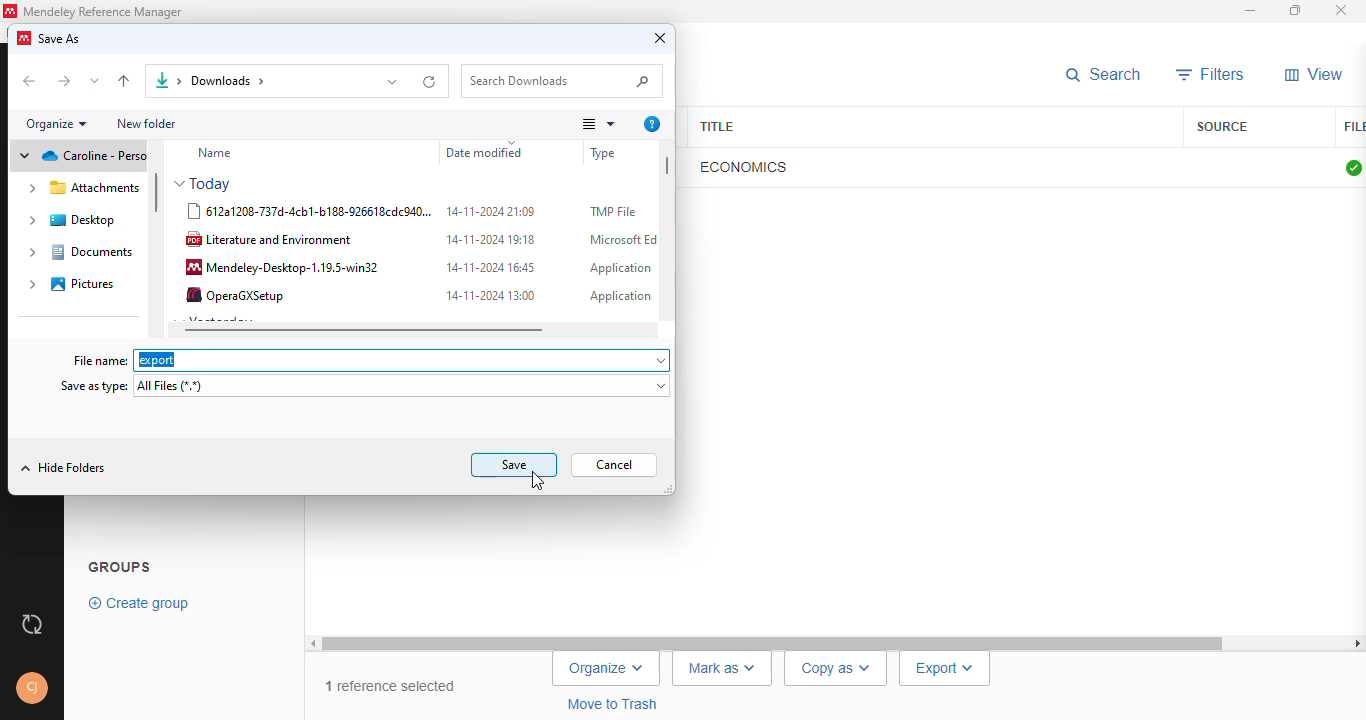 The image size is (1366, 720). What do you see at coordinates (56, 125) in the screenshot?
I see `organize` at bounding box center [56, 125].